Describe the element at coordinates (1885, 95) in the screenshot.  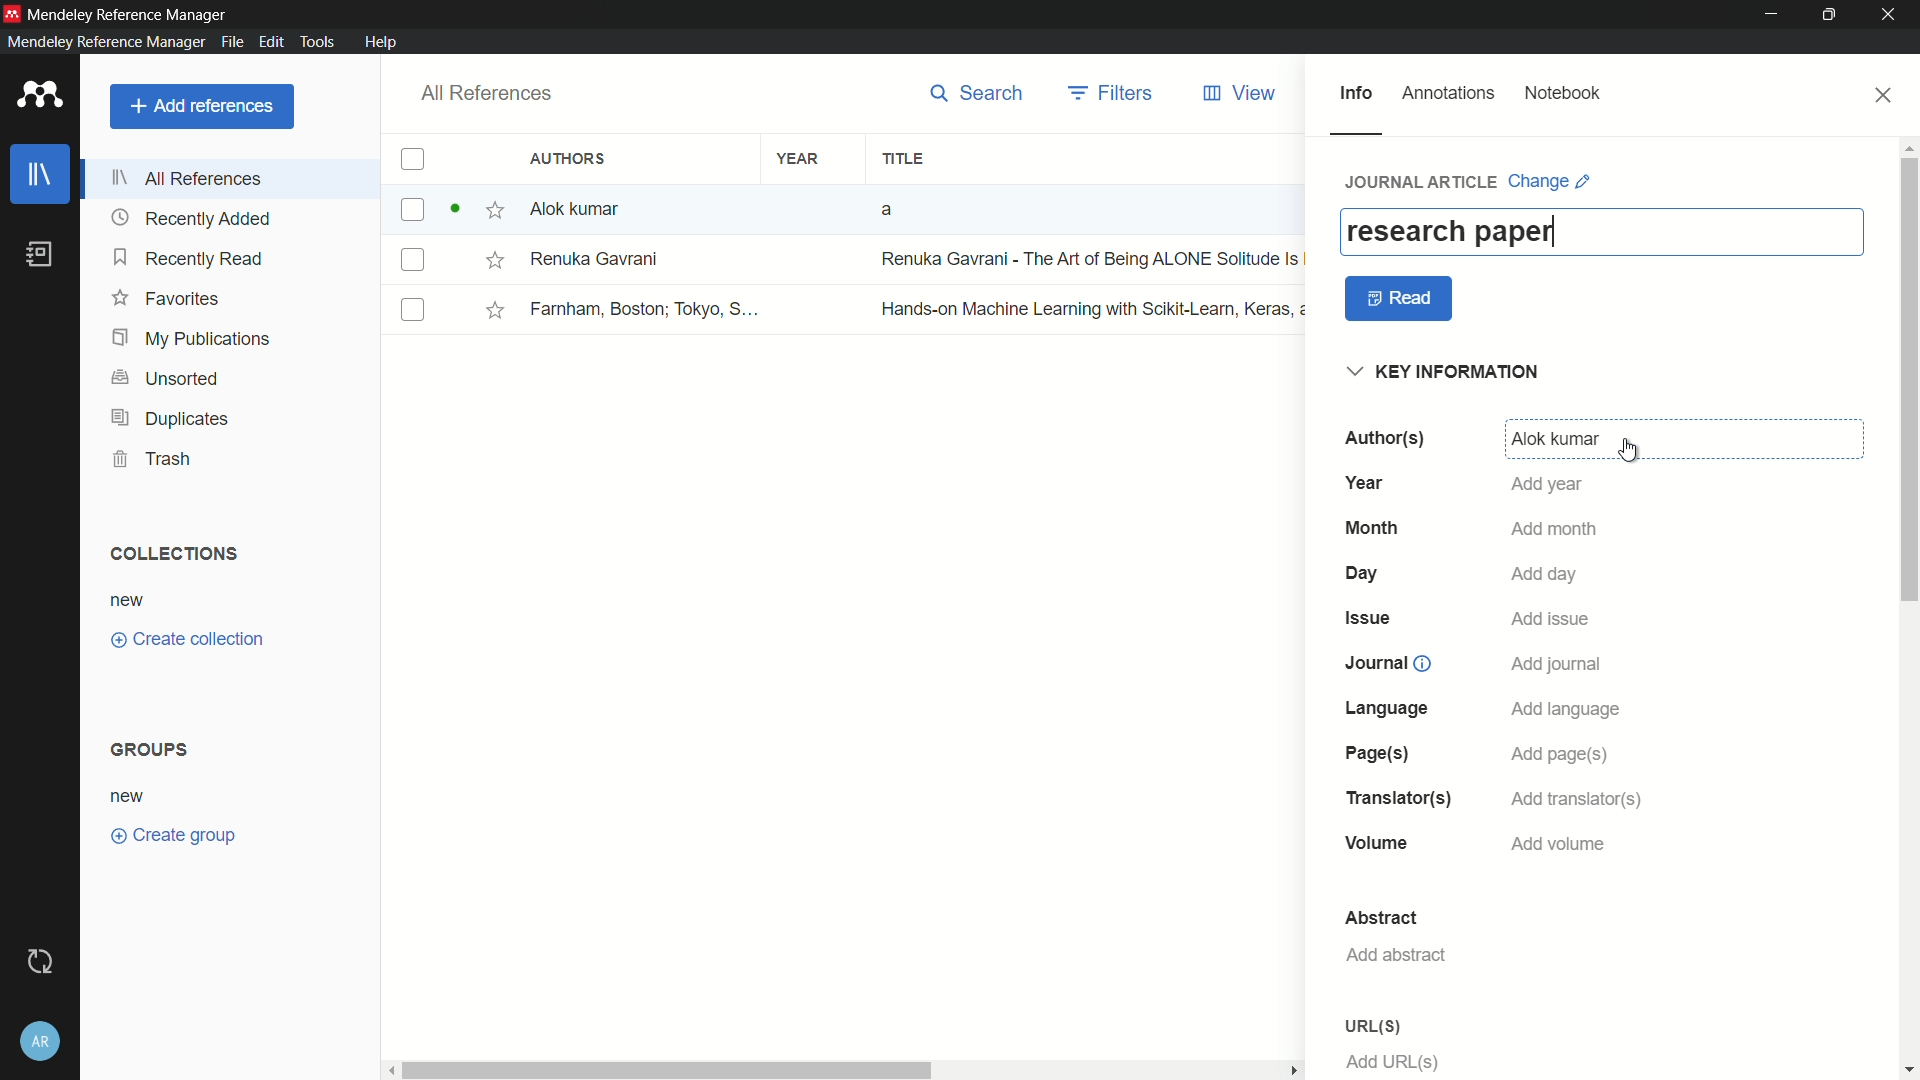
I see `close` at that location.